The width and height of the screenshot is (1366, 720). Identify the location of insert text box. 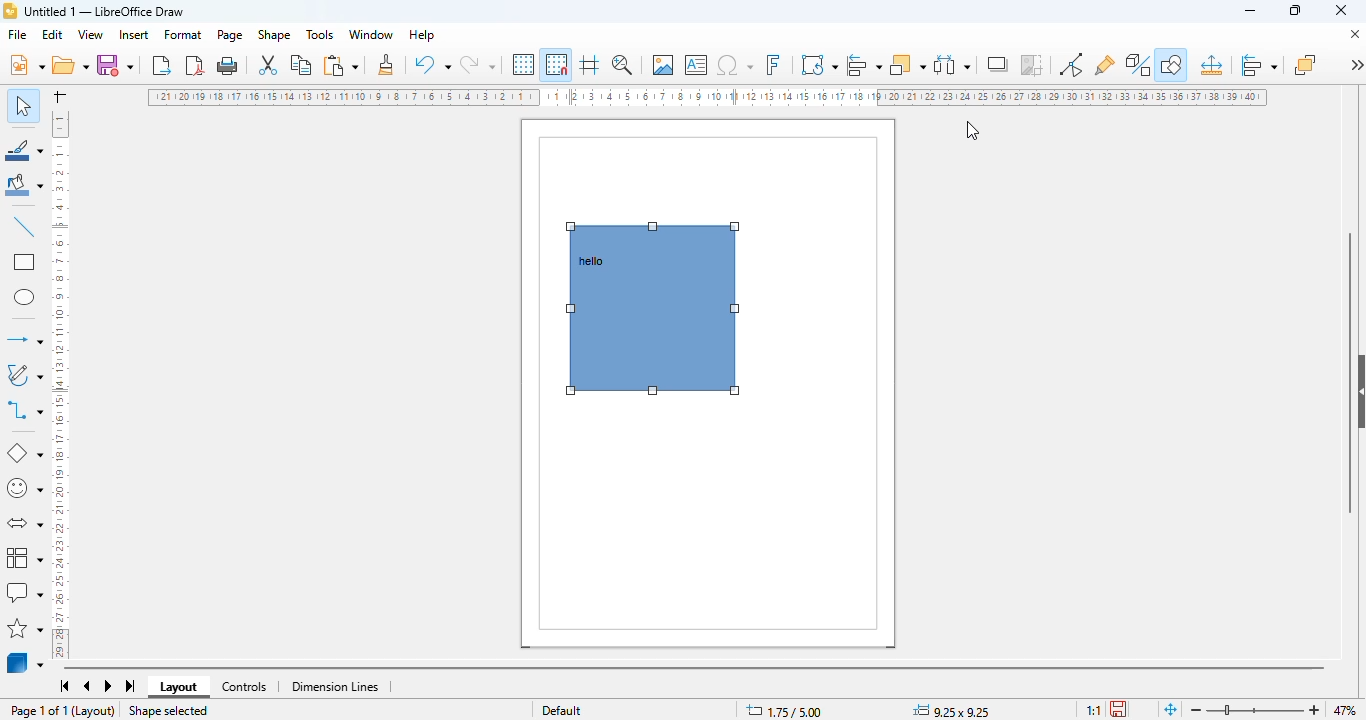
(697, 65).